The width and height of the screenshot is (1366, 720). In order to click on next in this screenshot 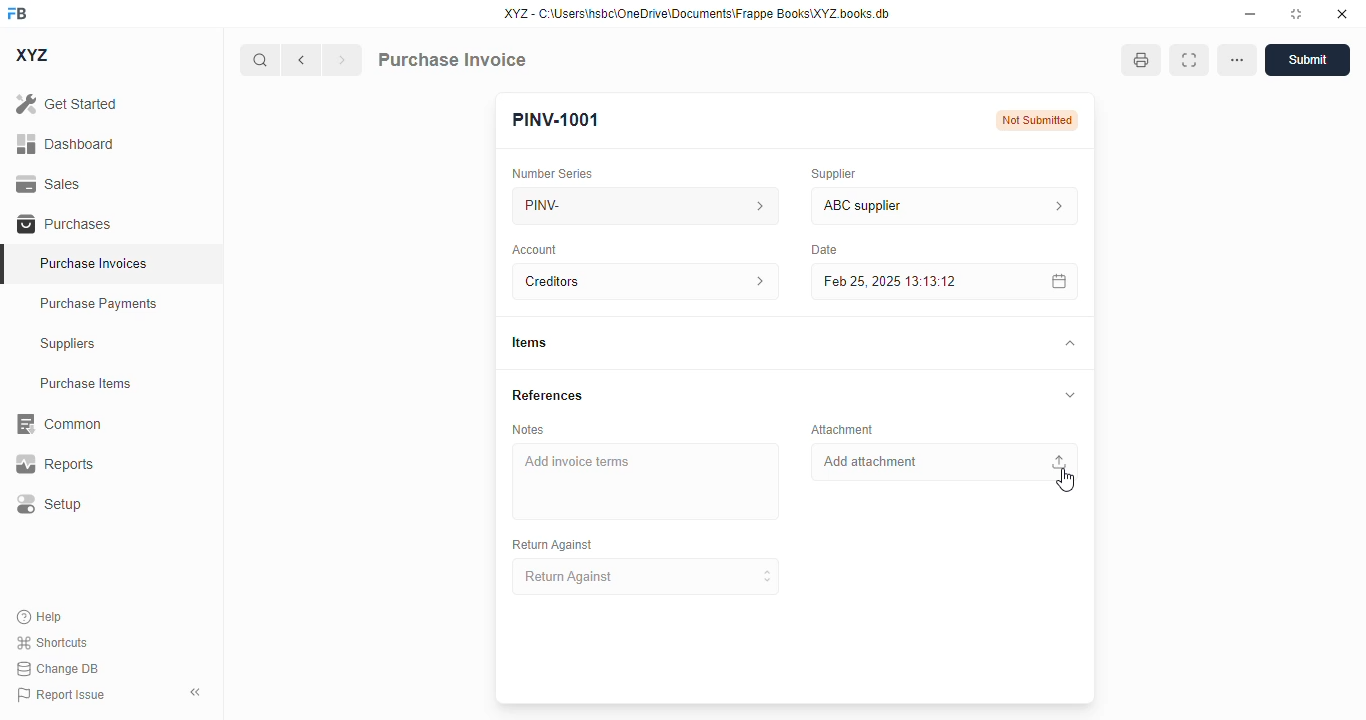, I will do `click(342, 60)`.